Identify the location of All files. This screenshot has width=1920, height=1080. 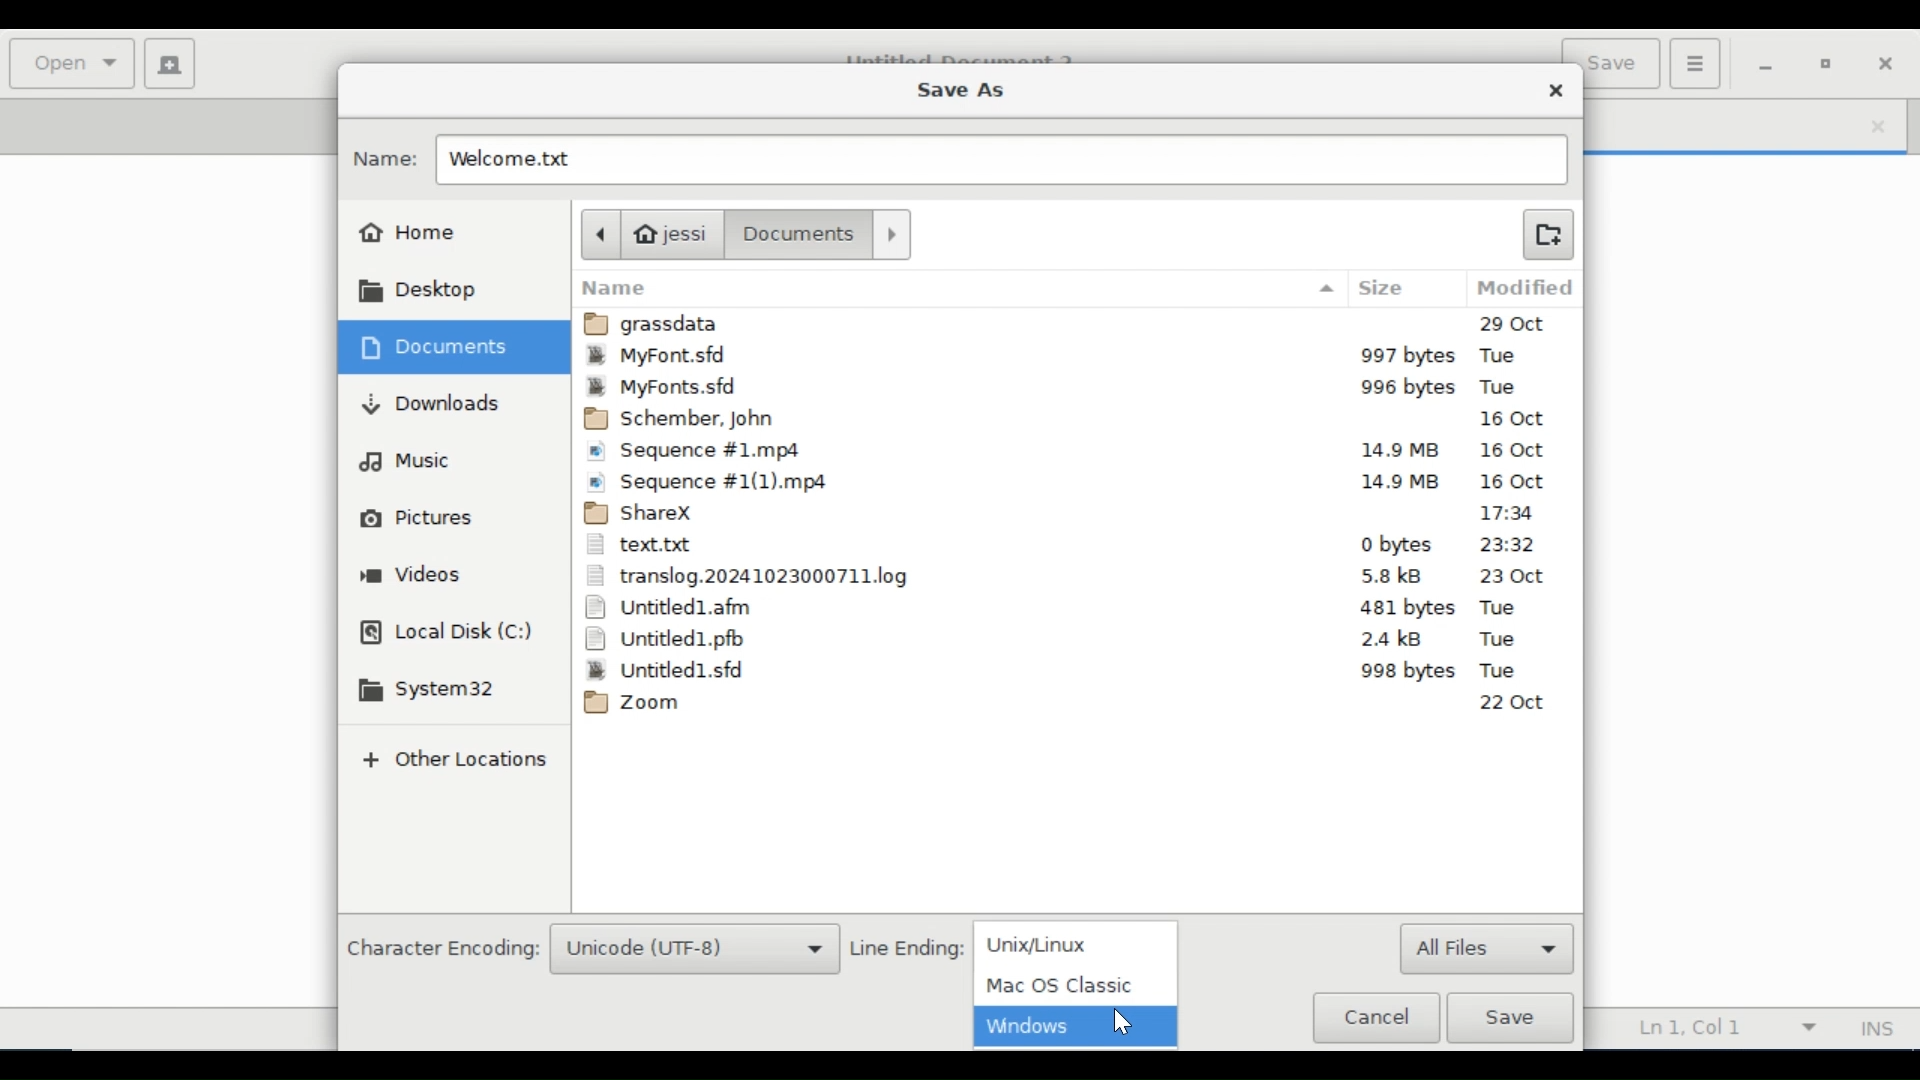
(1487, 947).